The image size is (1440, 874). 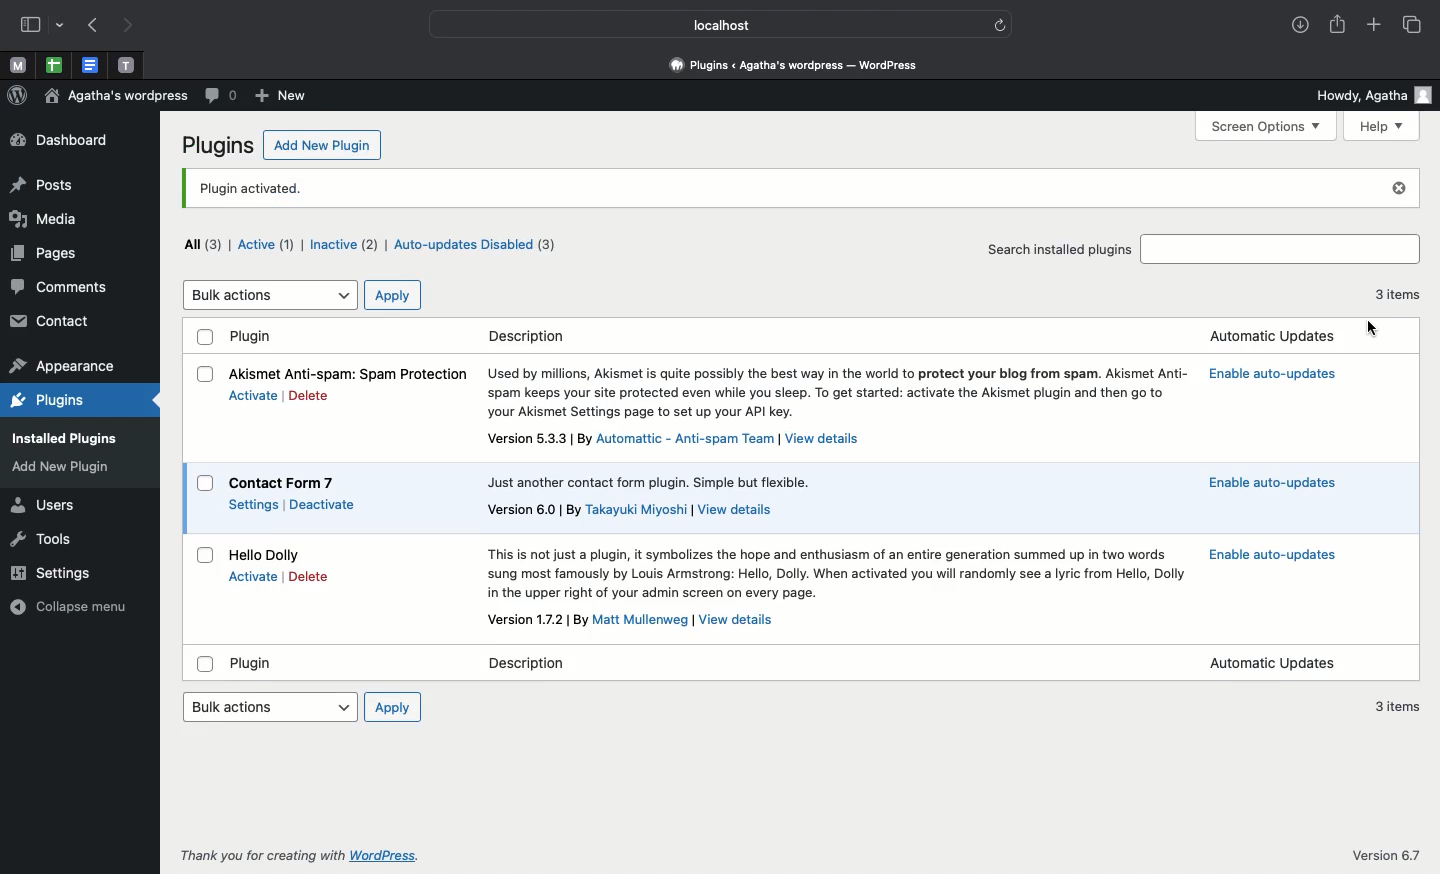 I want to click on pinned tabs, so click(x=55, y=65).